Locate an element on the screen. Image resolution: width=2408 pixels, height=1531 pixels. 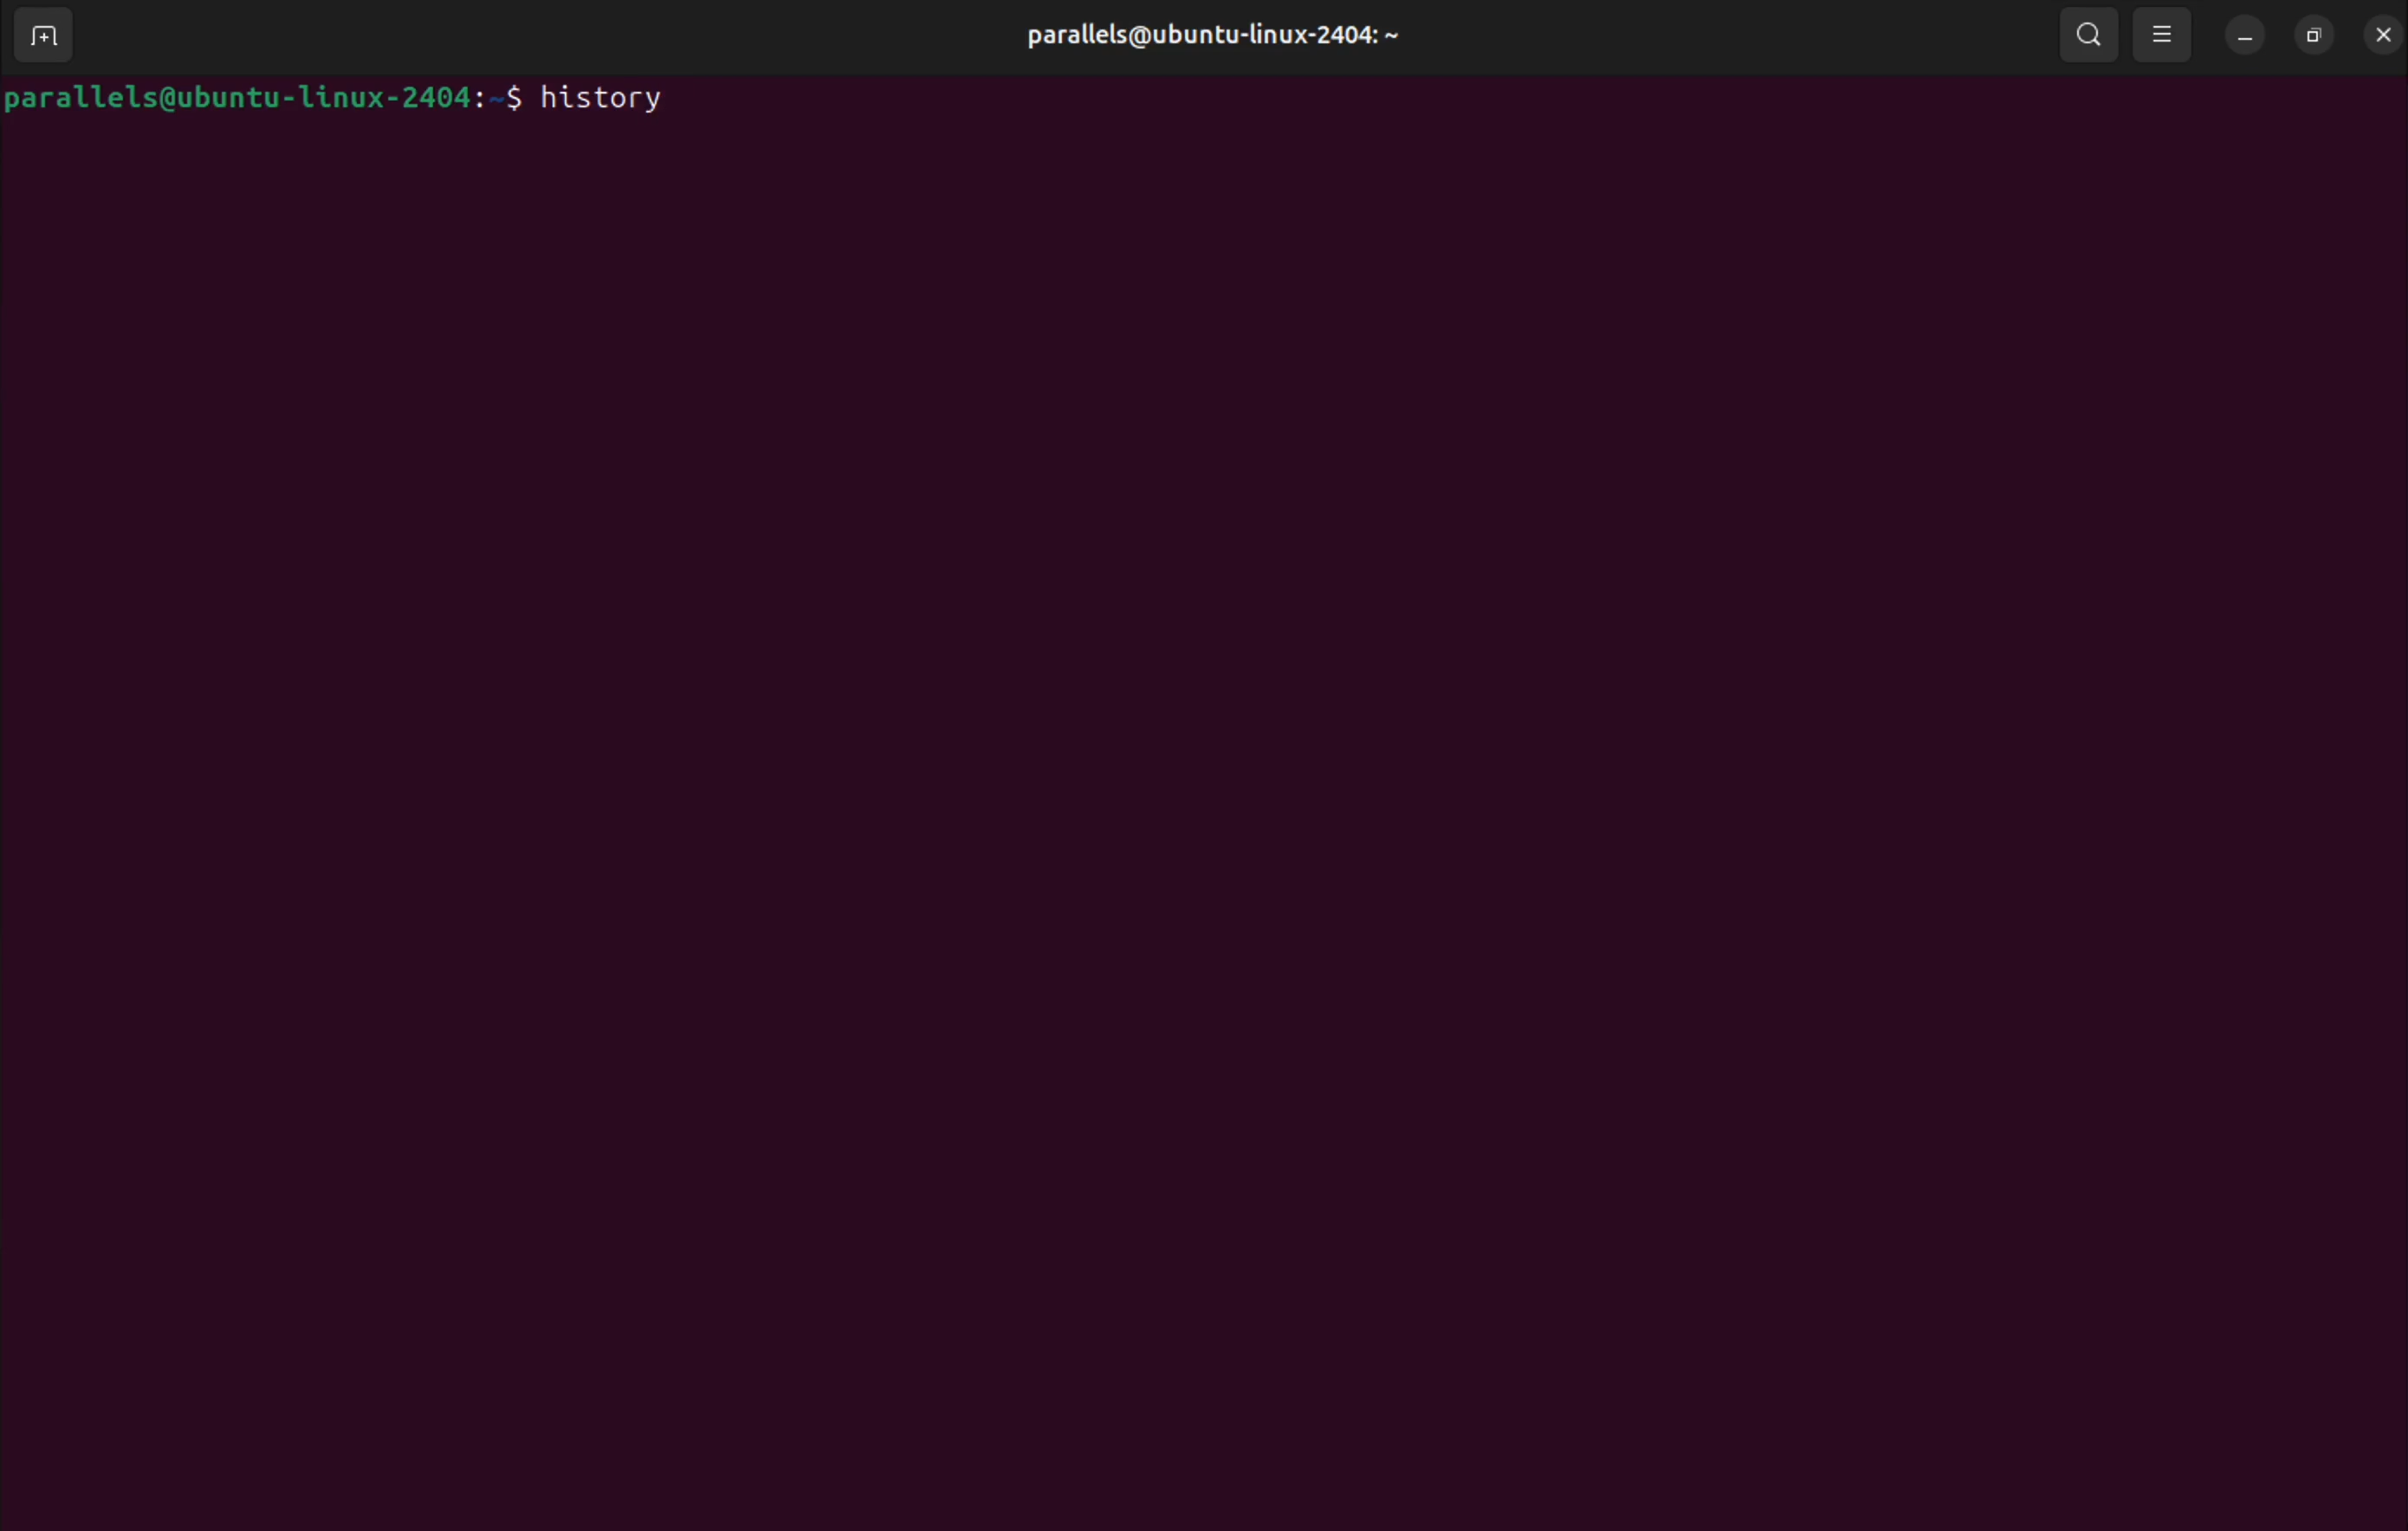
search is located at coordinates (2094, 33).